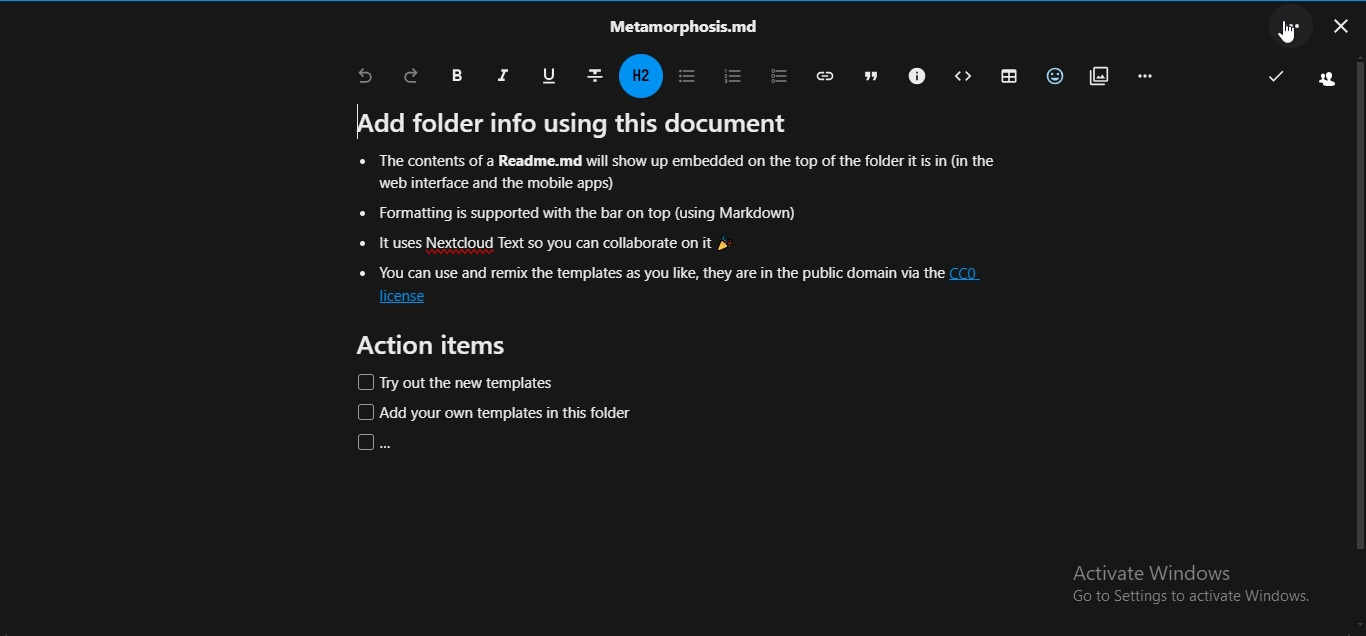 Image resolution: width=1366 pixels, height=636 pixels. What do you see at coordinates (776, 73) in the screenshot?
I see `to do list` at bounding box center [776, 73].